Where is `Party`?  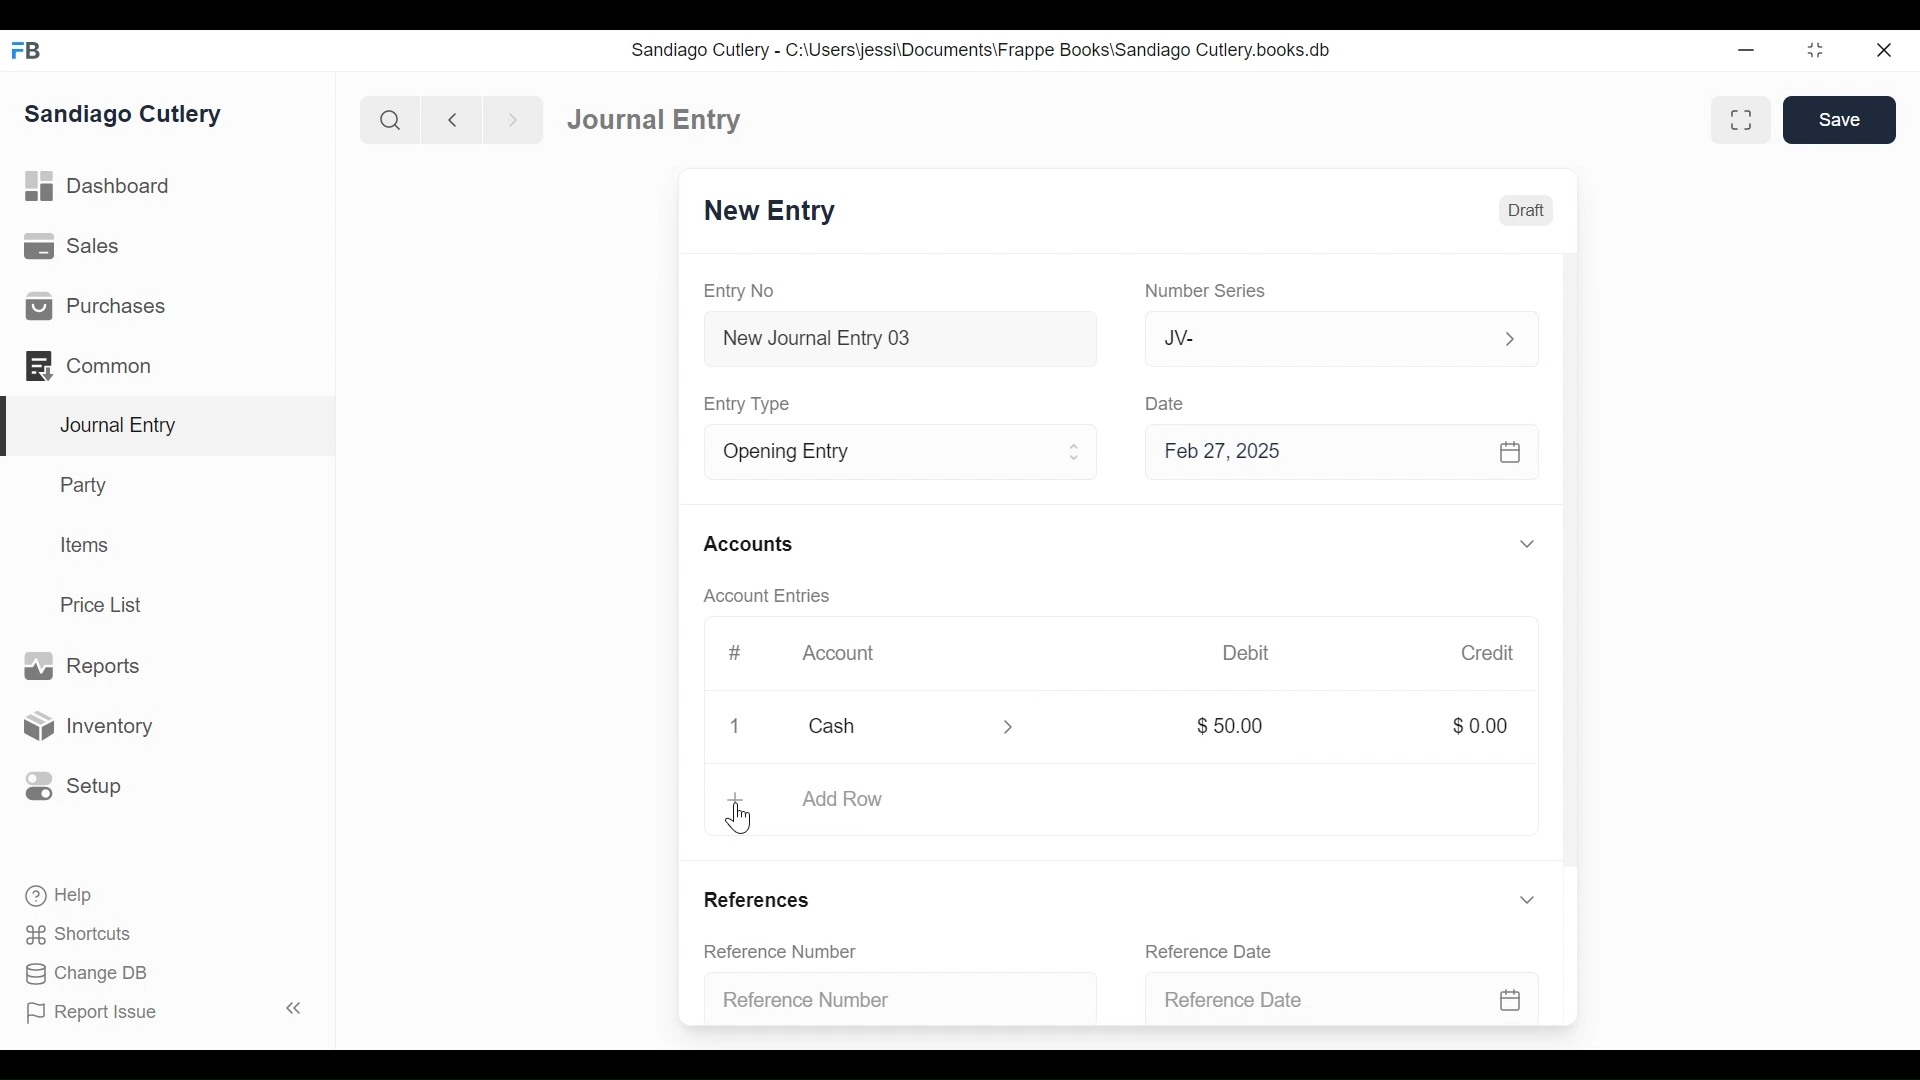
Party is located at coordinates (87, 484).